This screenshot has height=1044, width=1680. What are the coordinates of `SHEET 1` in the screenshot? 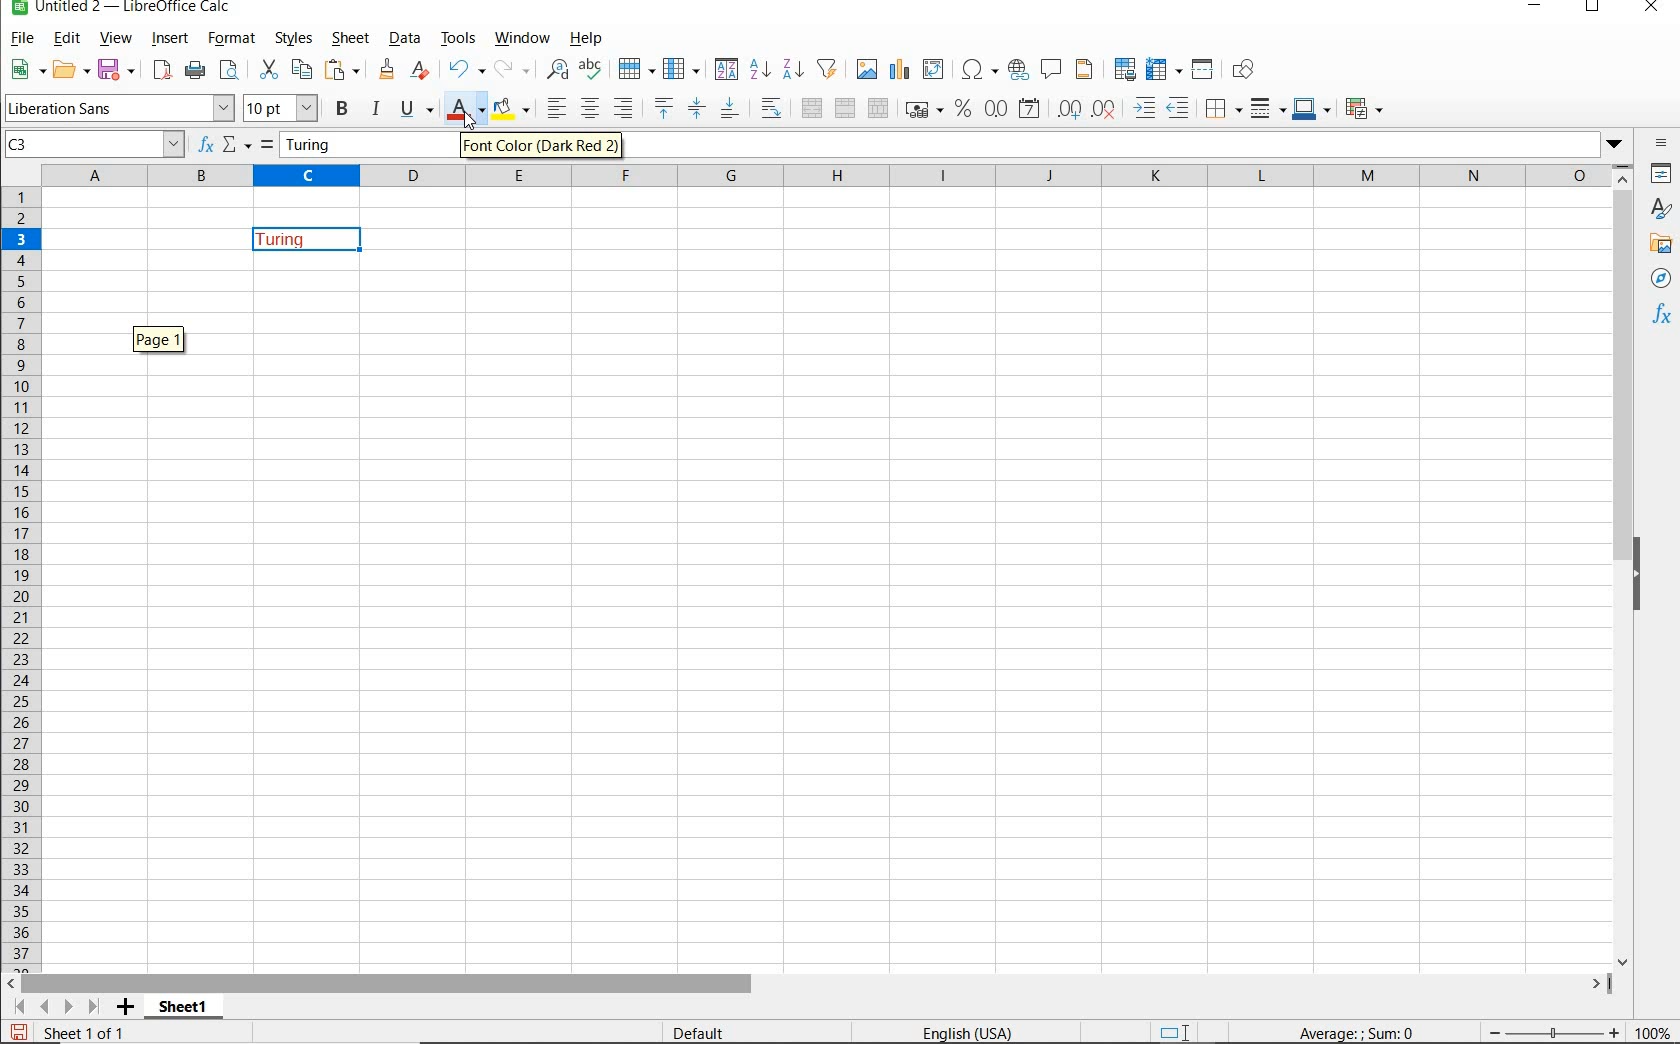 It's located at (186, 1008).